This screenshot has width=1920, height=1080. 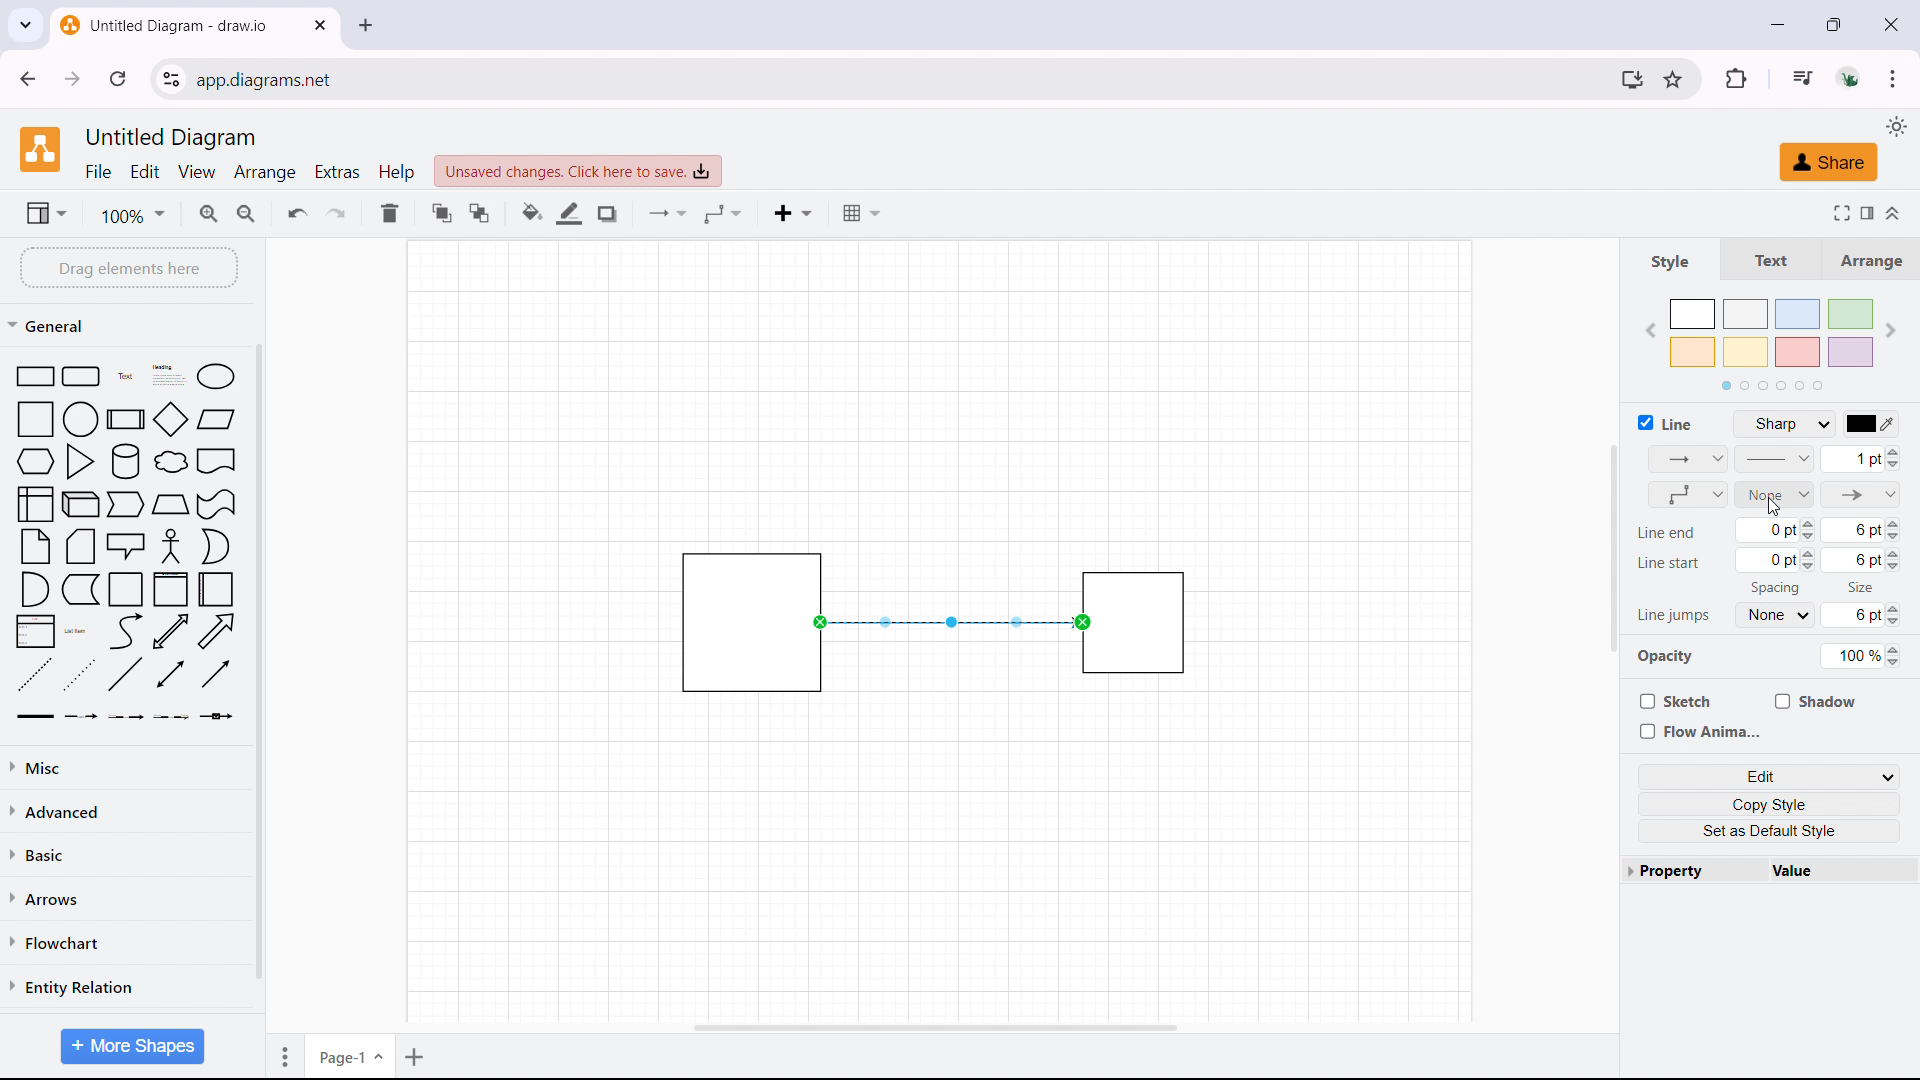 I want to click on search tabs, so click(x=25, y=26).